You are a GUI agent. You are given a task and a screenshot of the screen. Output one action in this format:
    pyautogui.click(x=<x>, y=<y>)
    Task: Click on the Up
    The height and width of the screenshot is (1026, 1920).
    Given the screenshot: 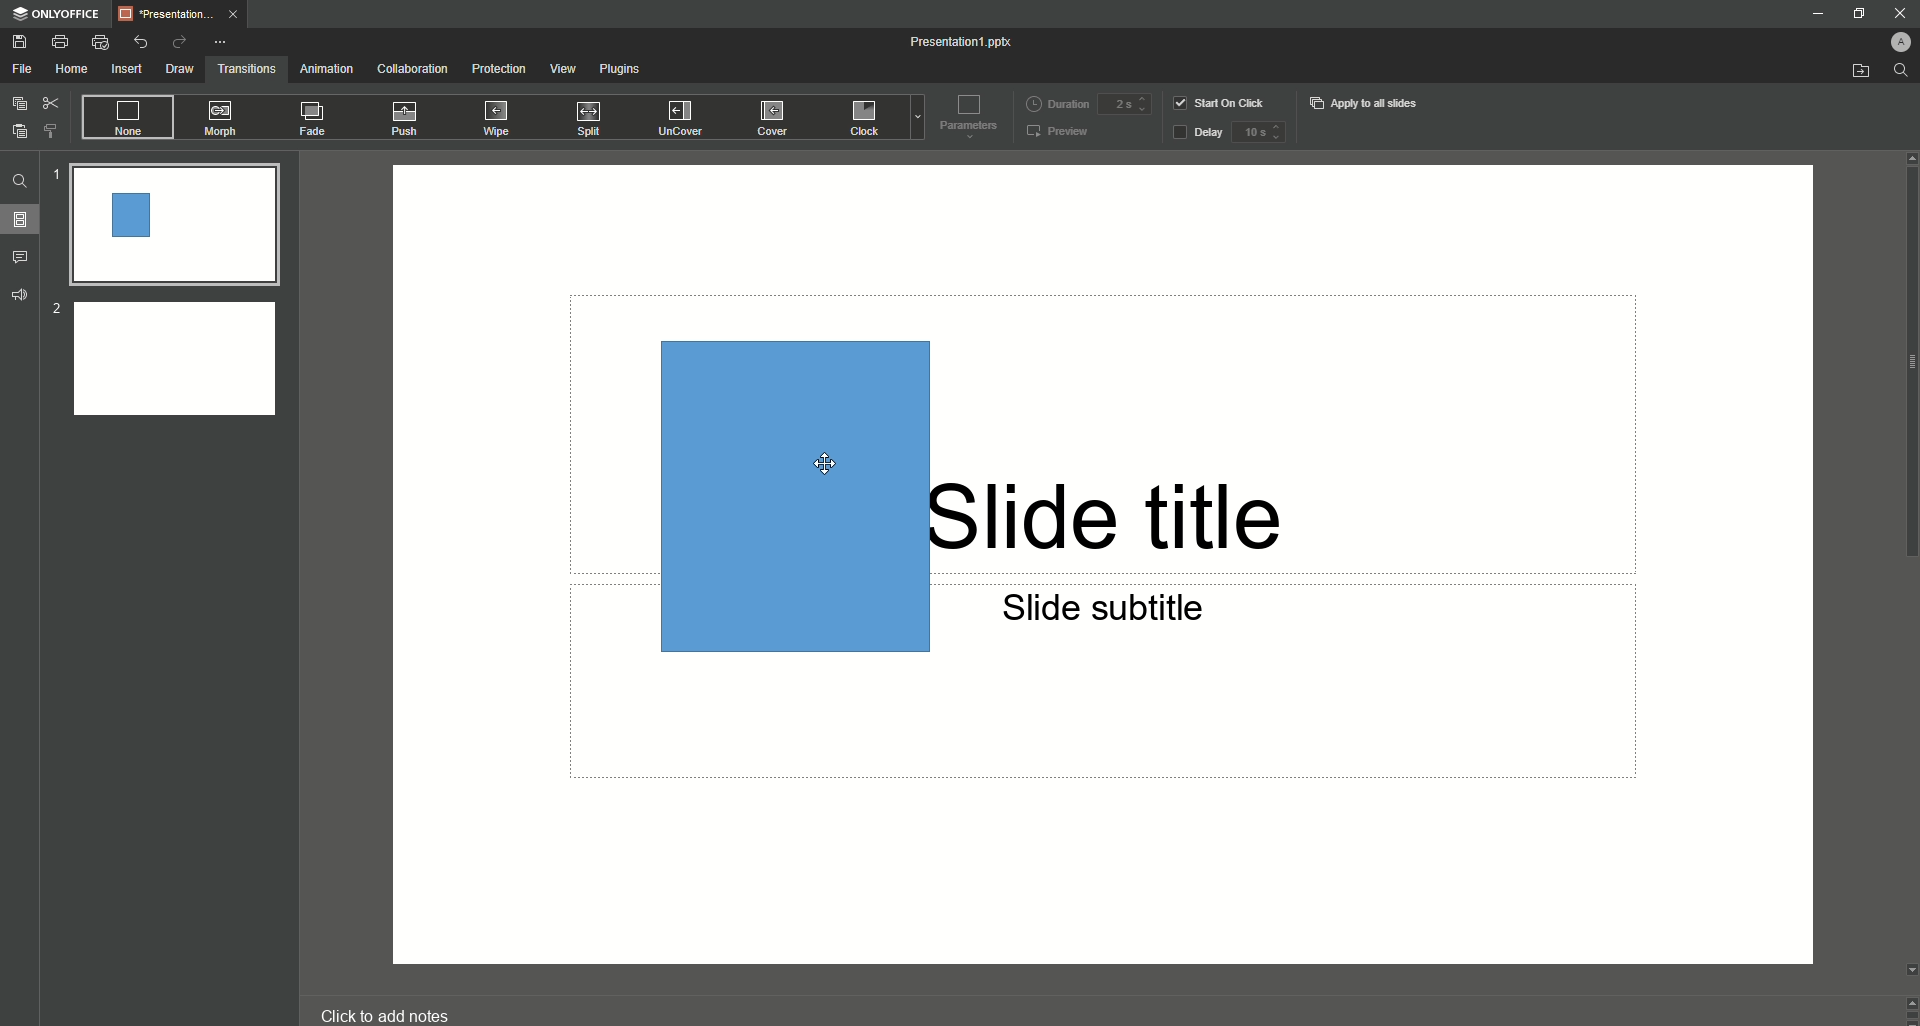 What is the action you would take?
    pyautogui.click(x=1908, y=157)
    